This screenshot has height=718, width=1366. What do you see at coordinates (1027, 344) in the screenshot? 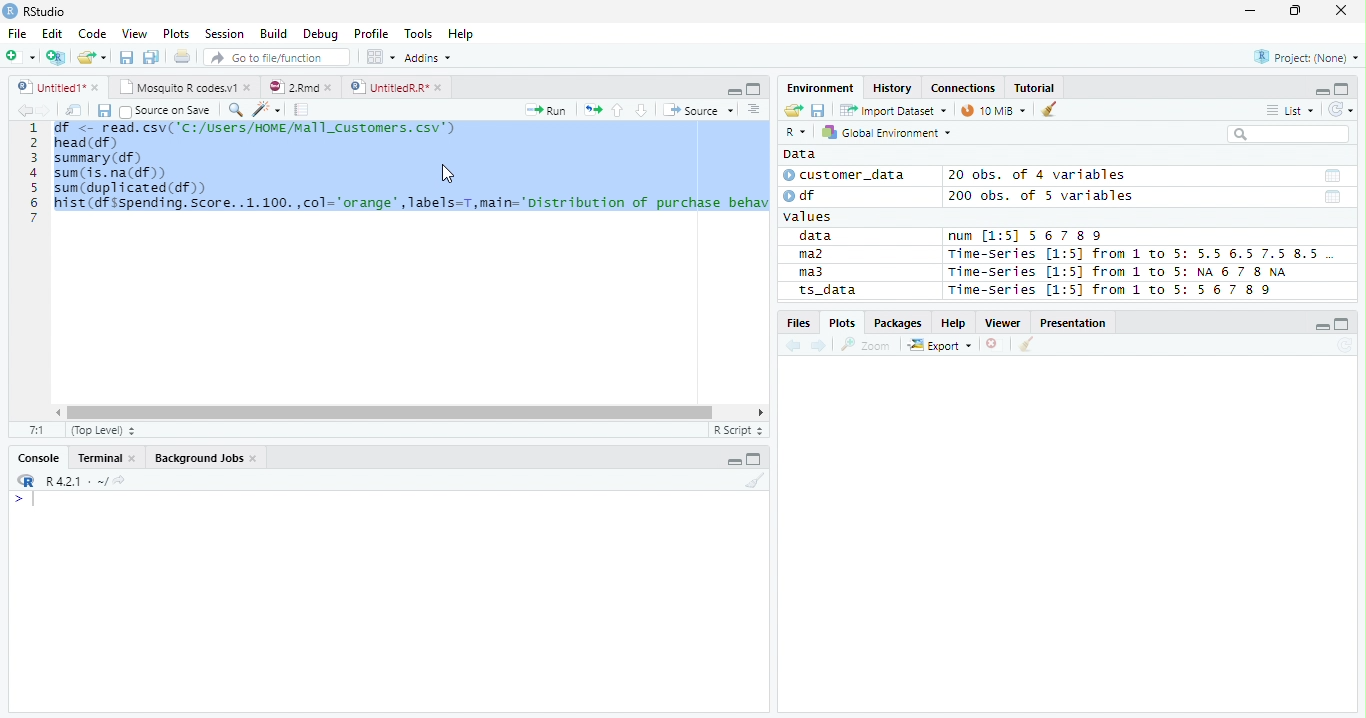
I see `Clean` at bounding box center [1027, 344].